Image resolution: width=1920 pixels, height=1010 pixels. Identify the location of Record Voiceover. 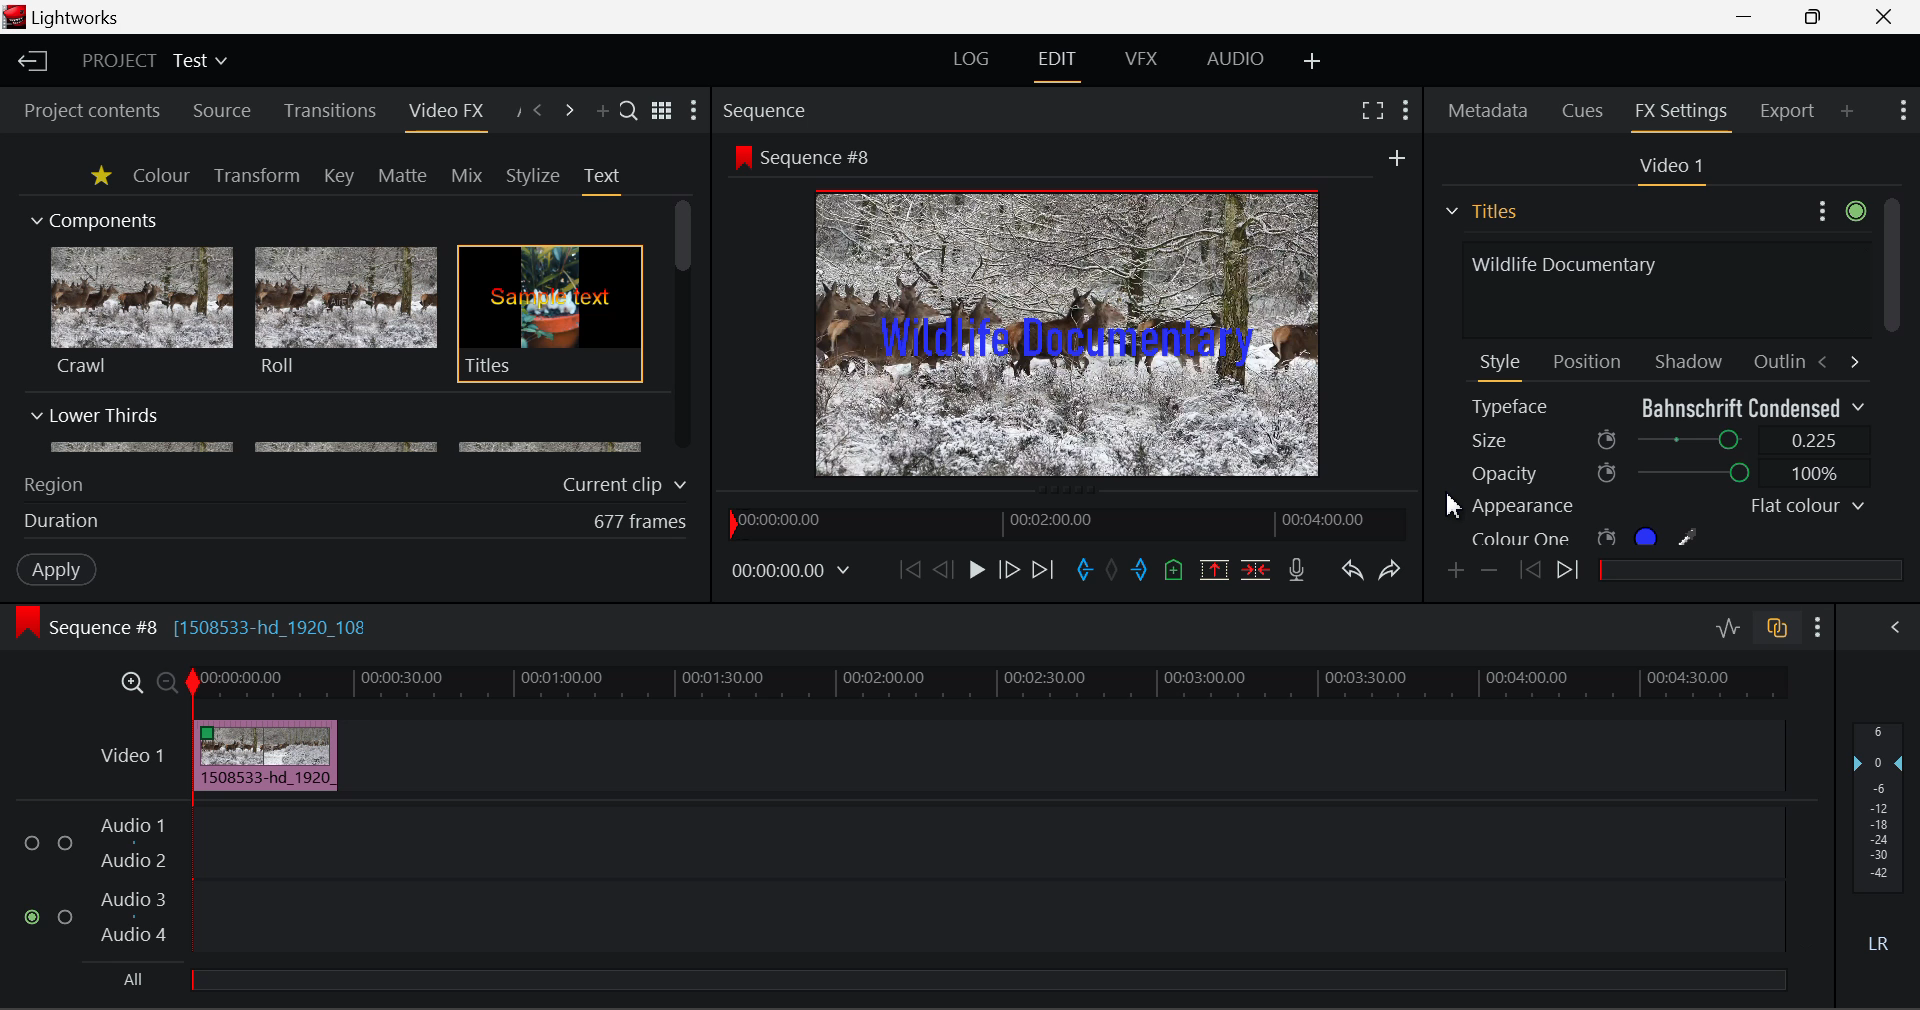
(1297, 574).